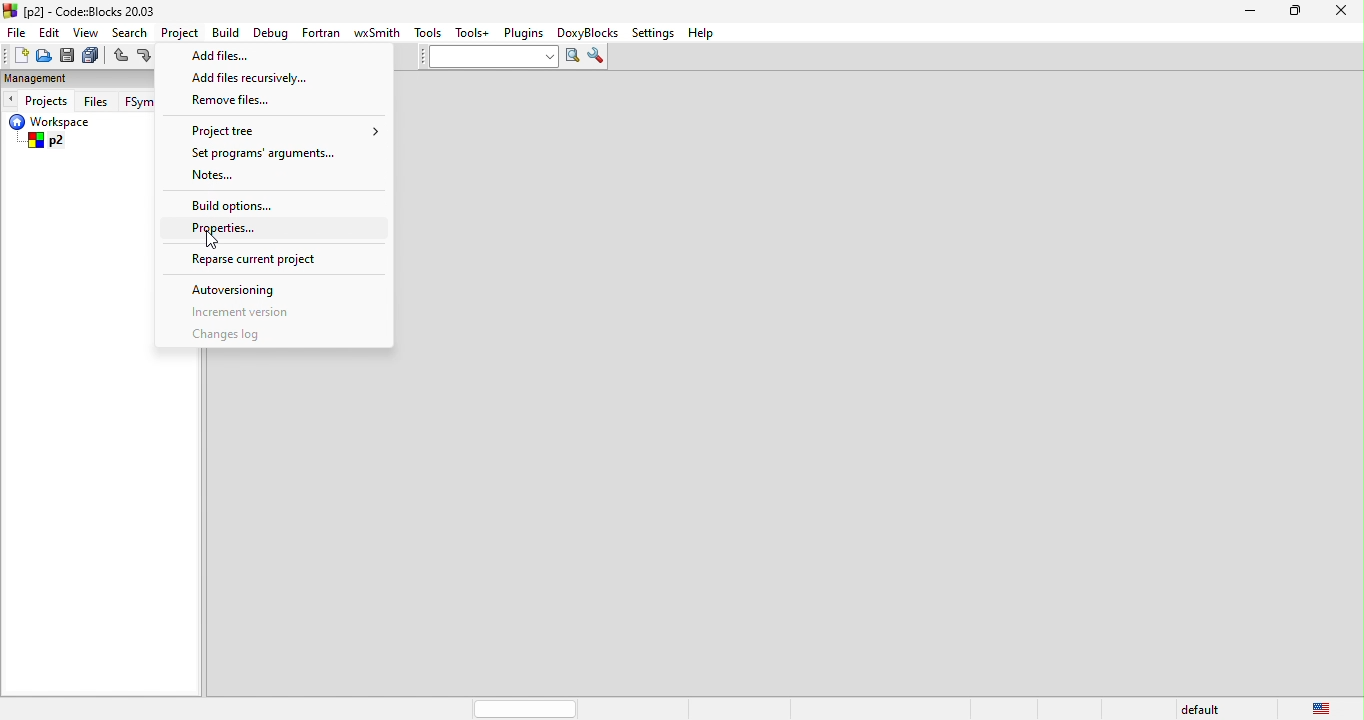 Image resolution: width=1364 pixels, height=720 pixels. What do you see at coordinates (37, 99) in the screenshot?
I see `projects` at bounding box center [37, 99].